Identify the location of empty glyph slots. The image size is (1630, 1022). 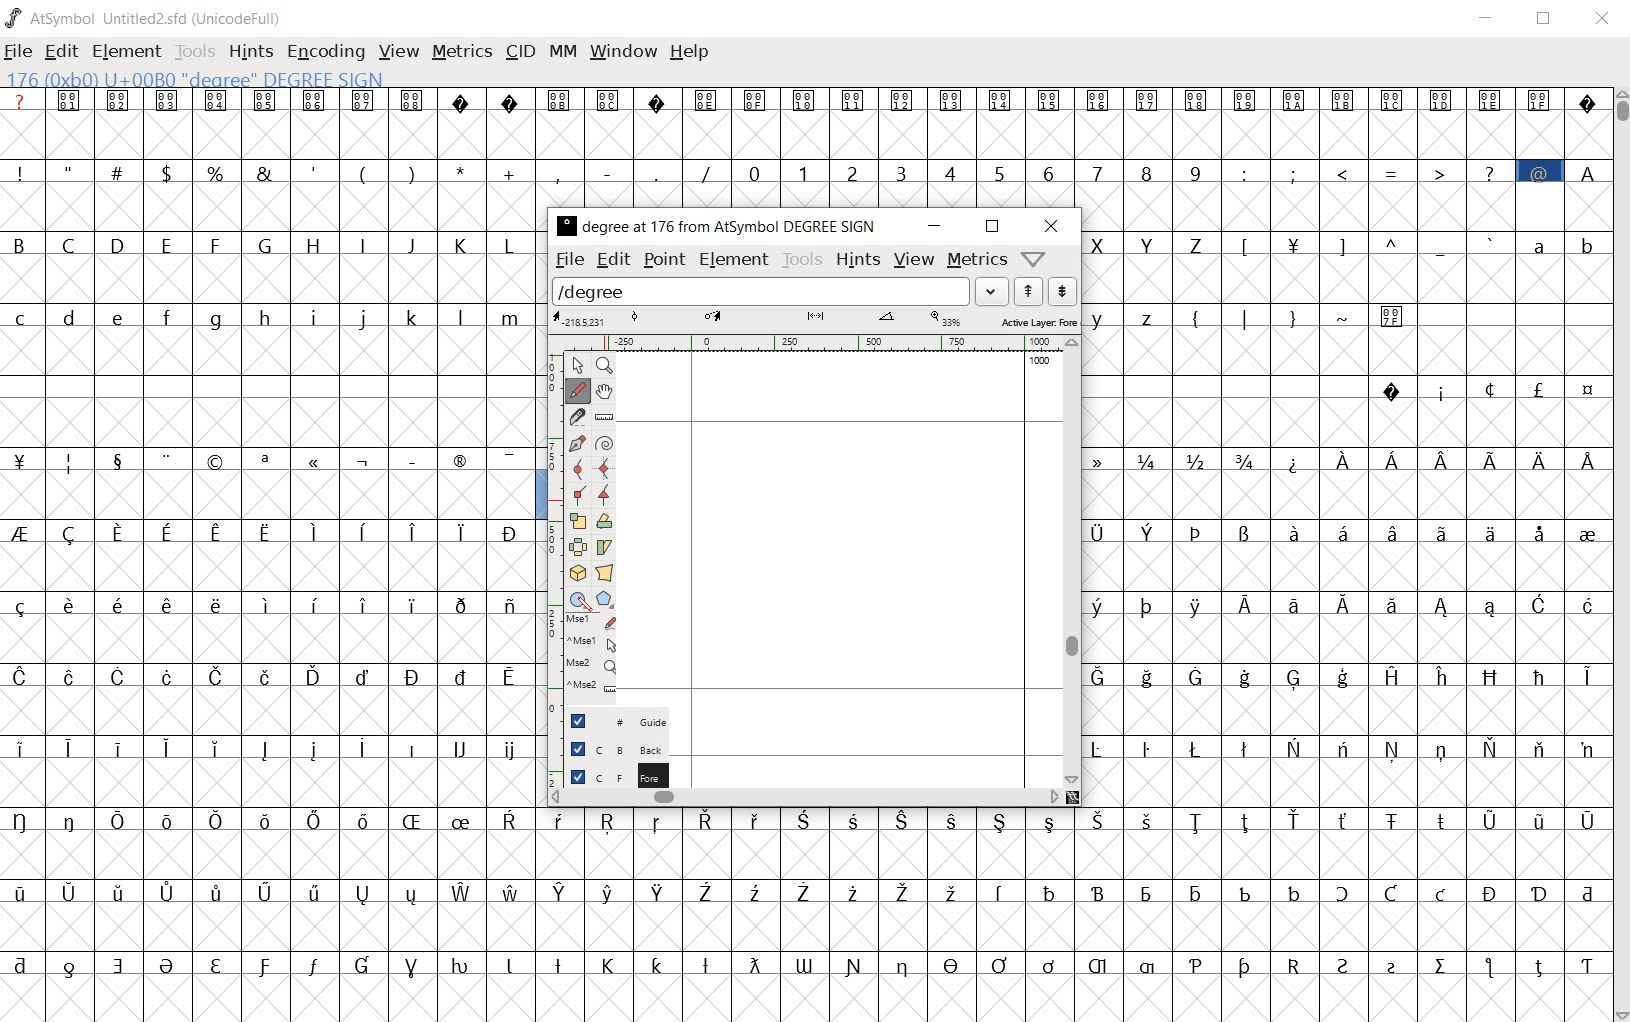
(273, 782).